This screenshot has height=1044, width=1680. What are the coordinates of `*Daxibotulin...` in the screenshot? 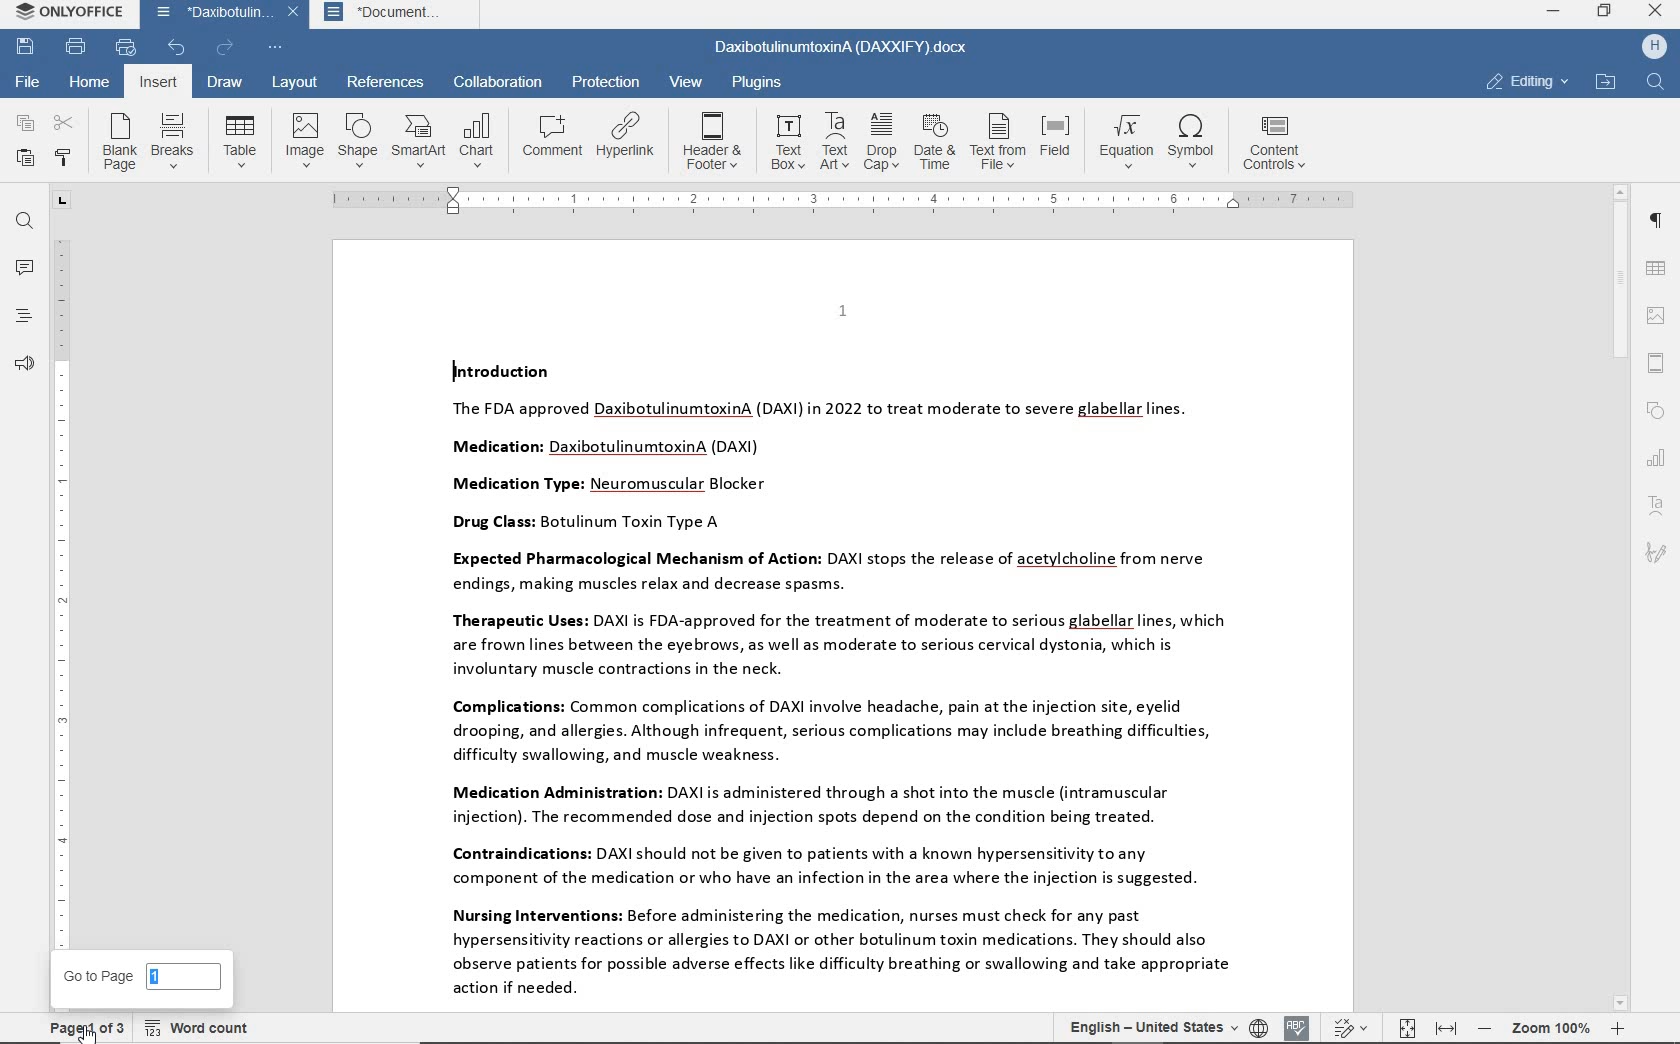 It's located at (208, 15).